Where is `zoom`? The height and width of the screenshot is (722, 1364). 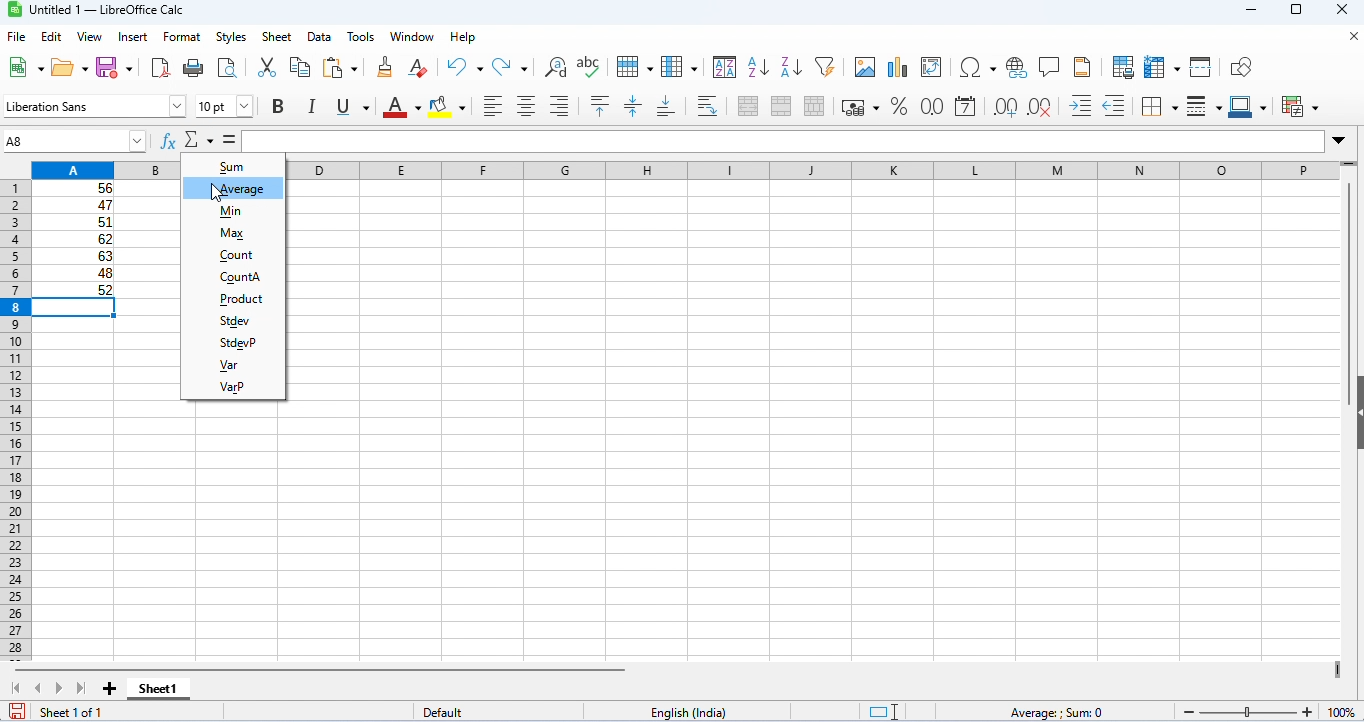 zoom is located at coordinates (1269, 709).